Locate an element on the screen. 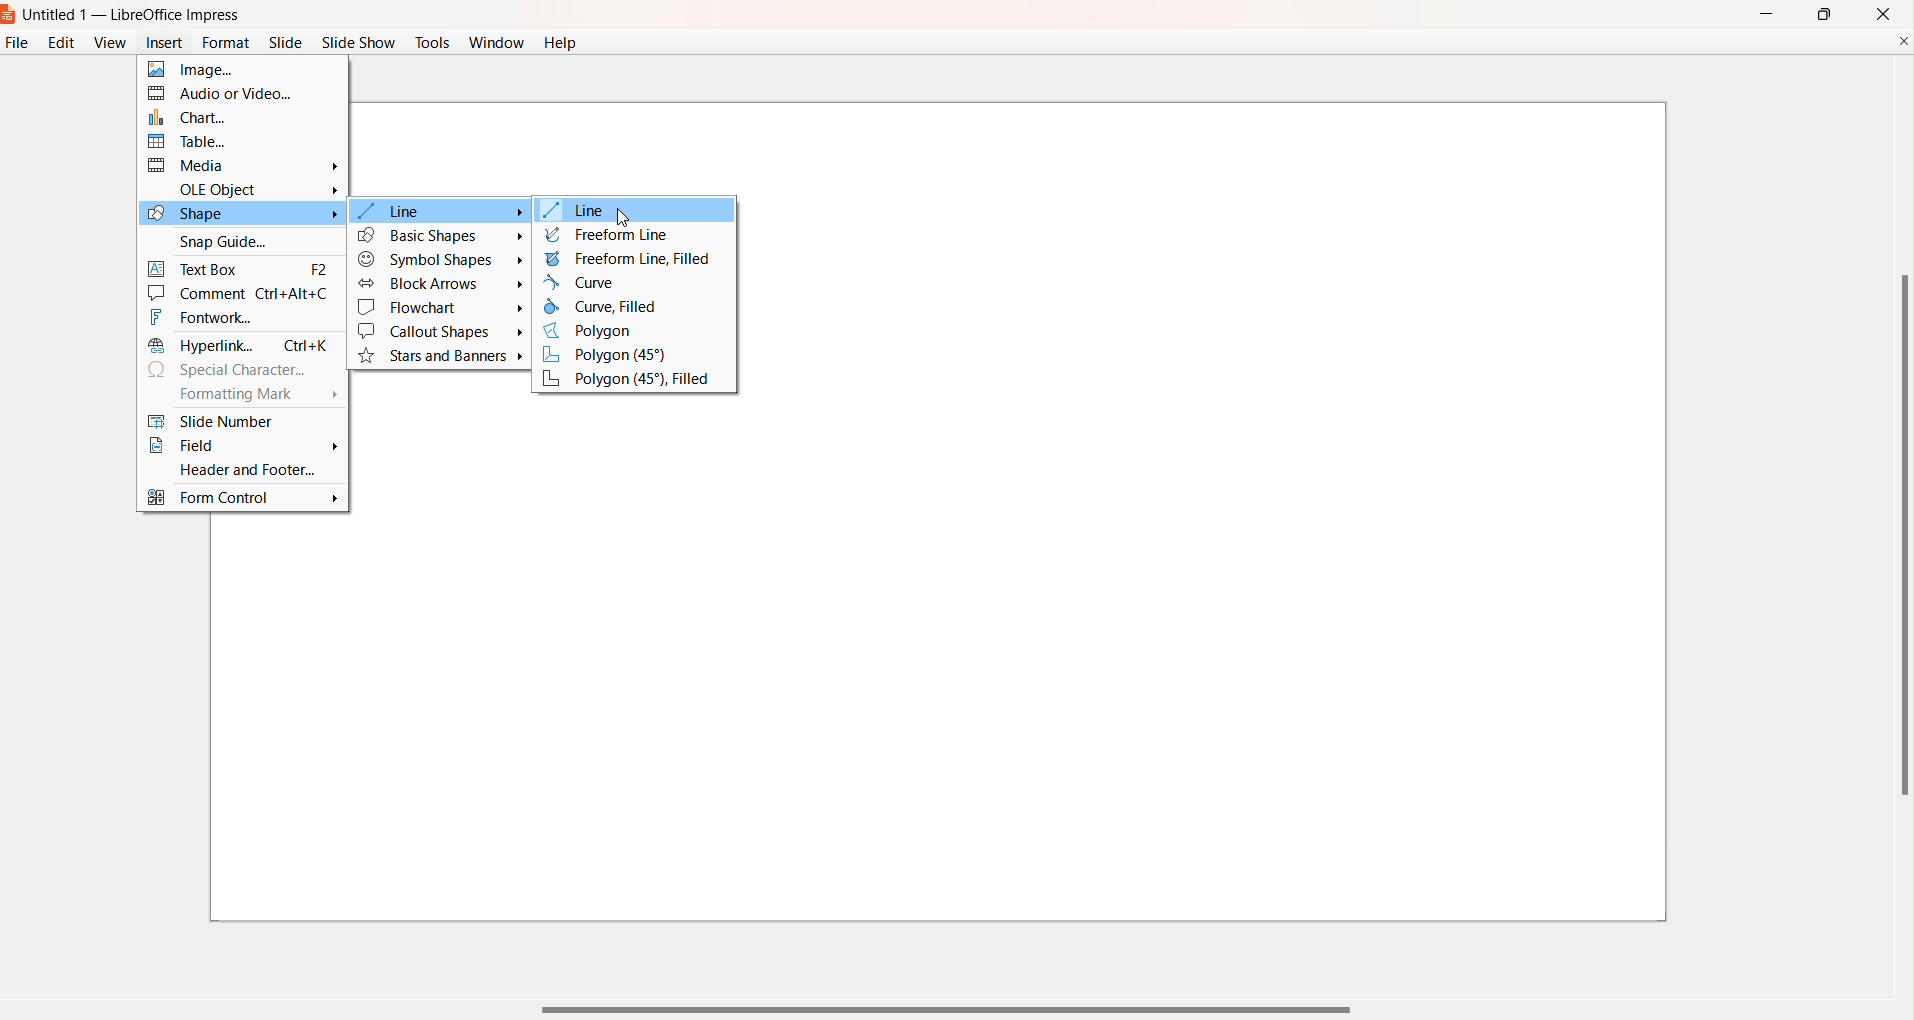  Close Document is located at coordinates (1902, 40).